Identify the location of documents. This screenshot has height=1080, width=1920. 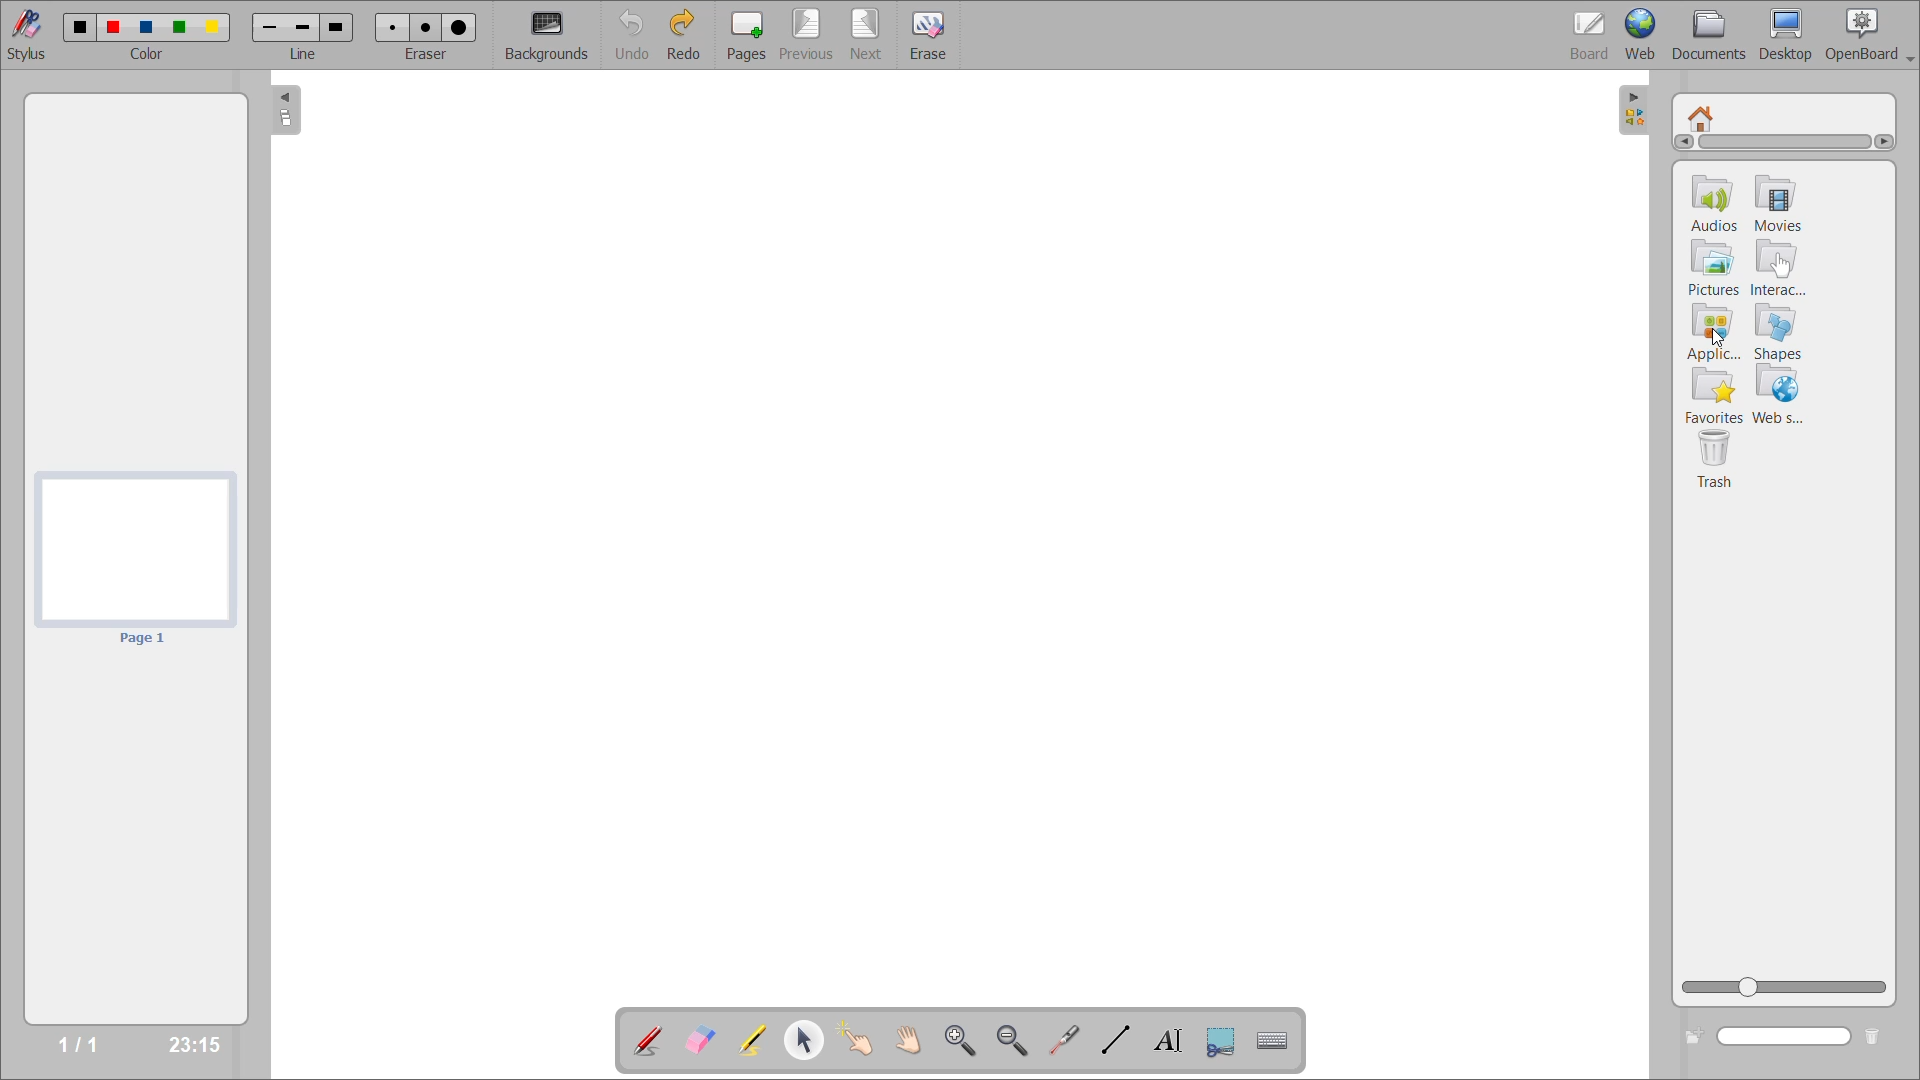
(1711, 36).